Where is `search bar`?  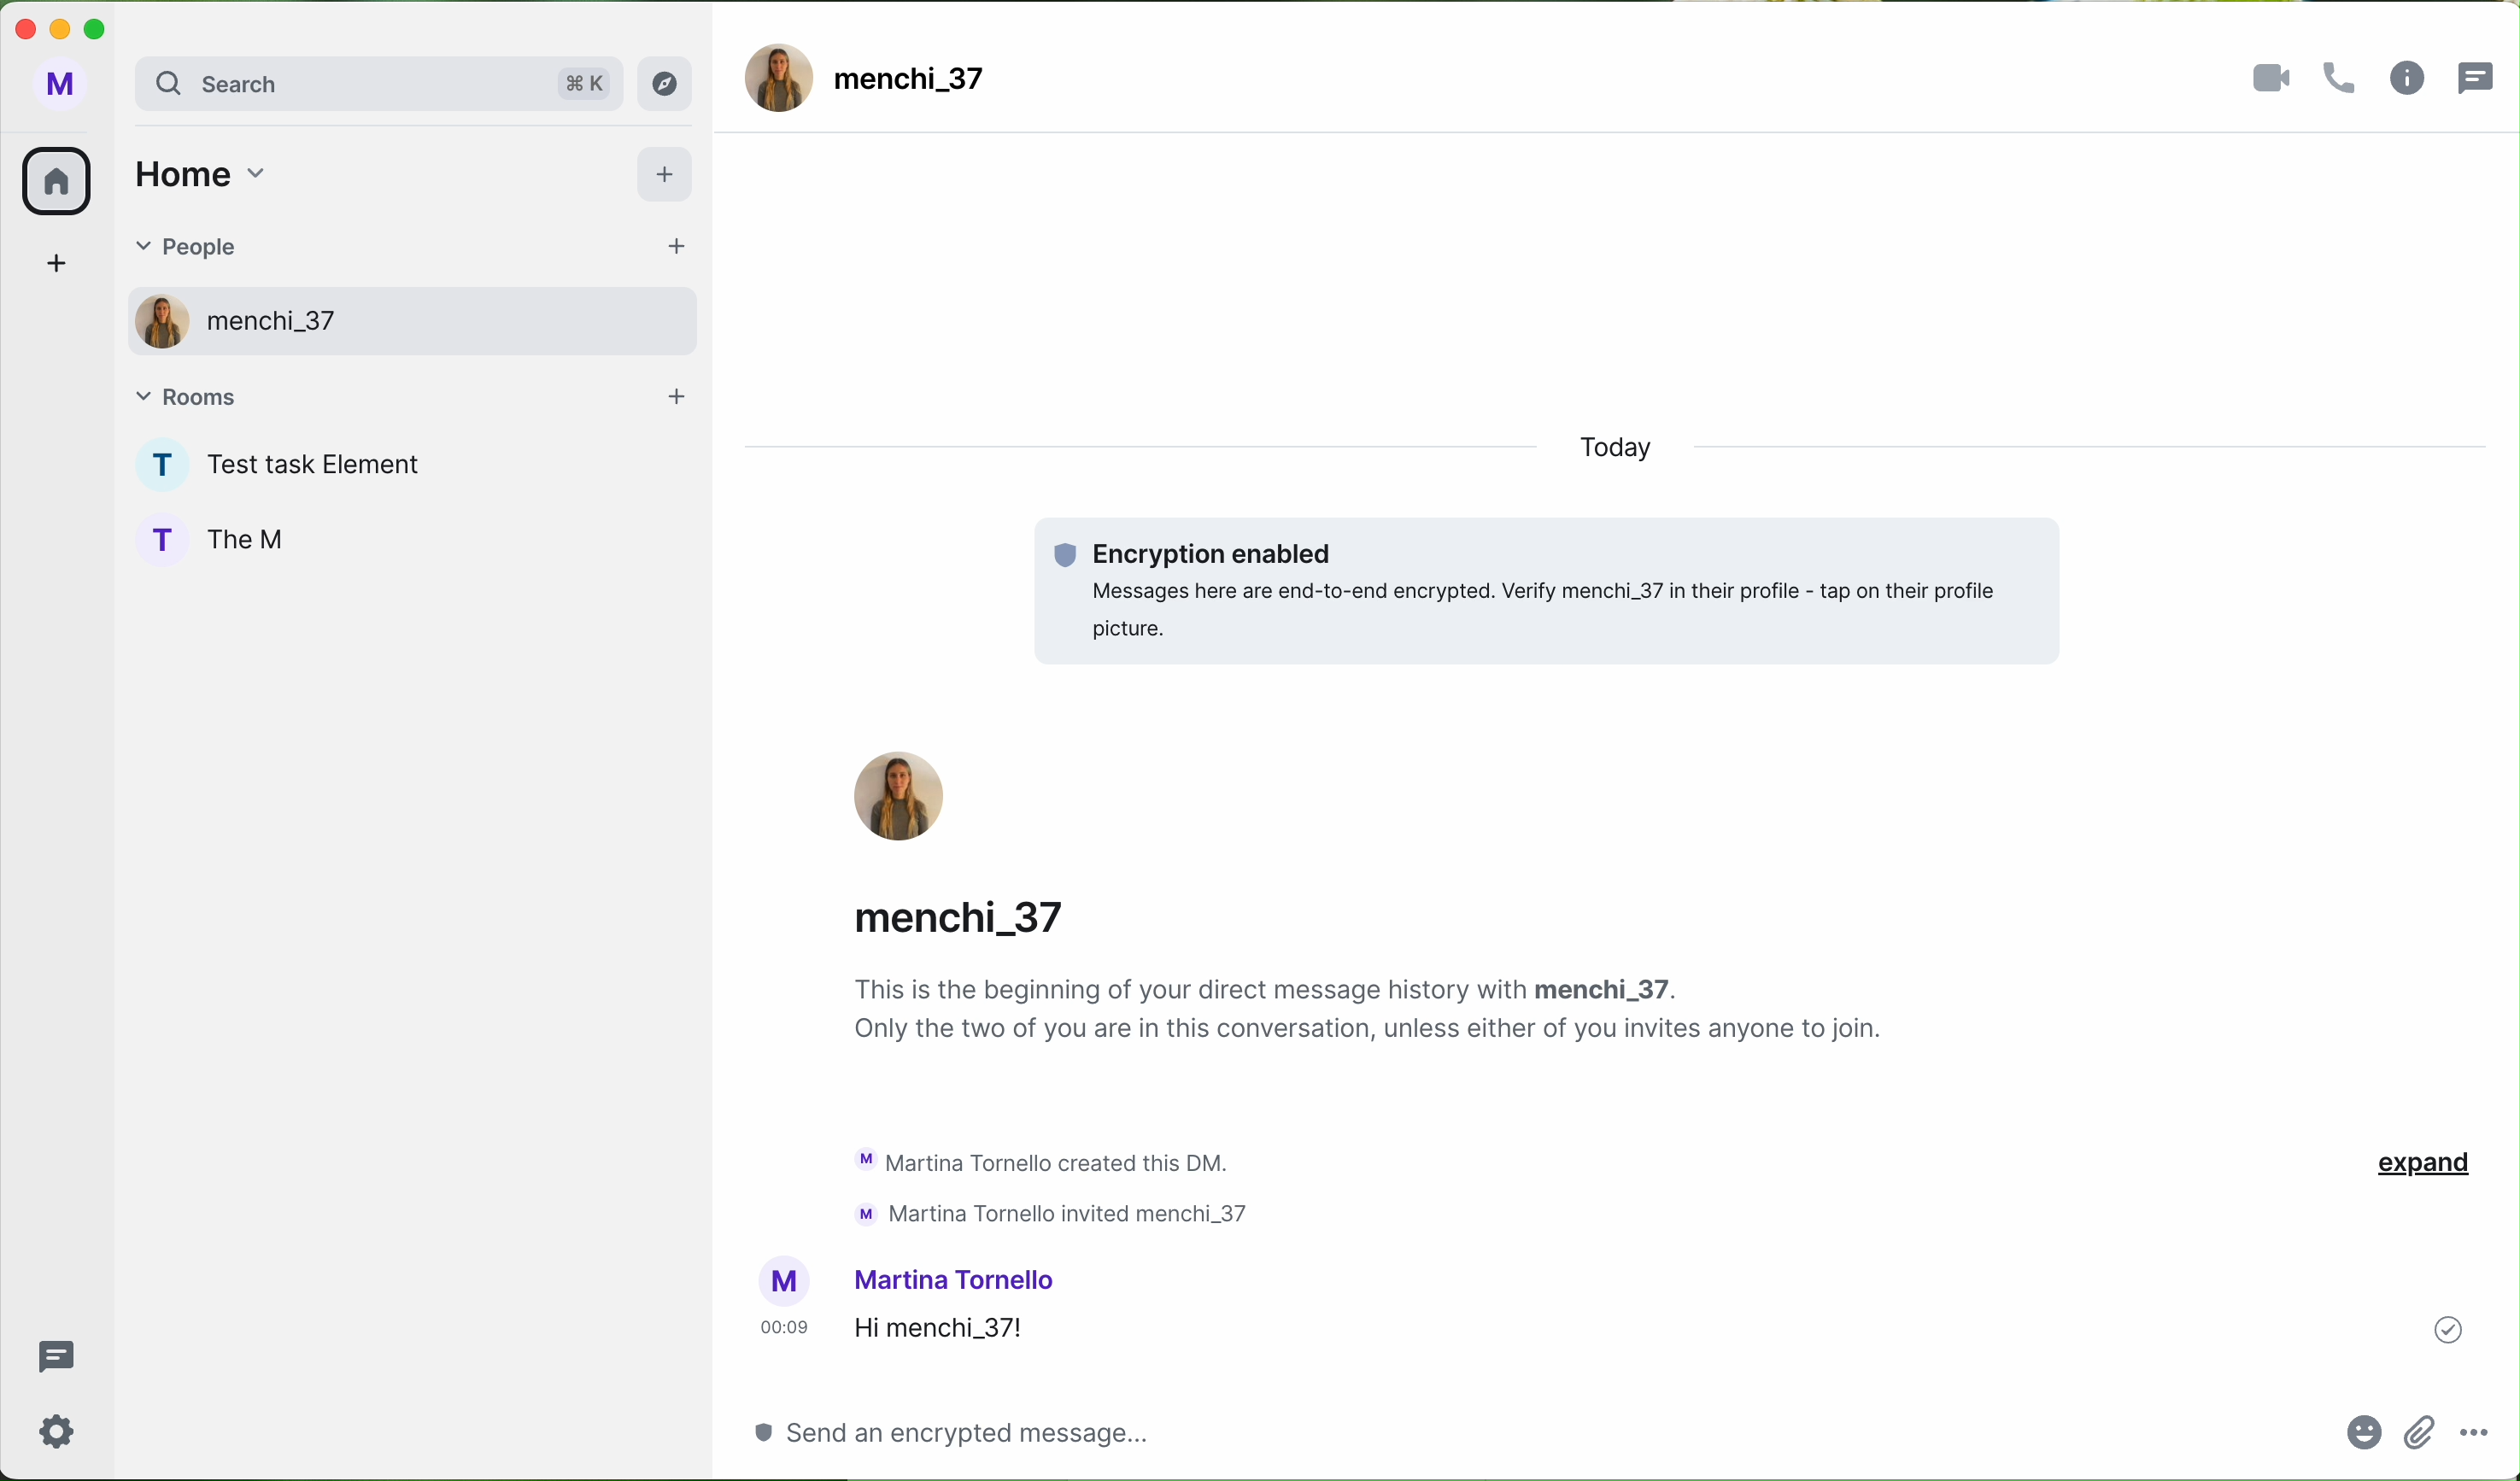 search bar is located at coordinates (376, 86).